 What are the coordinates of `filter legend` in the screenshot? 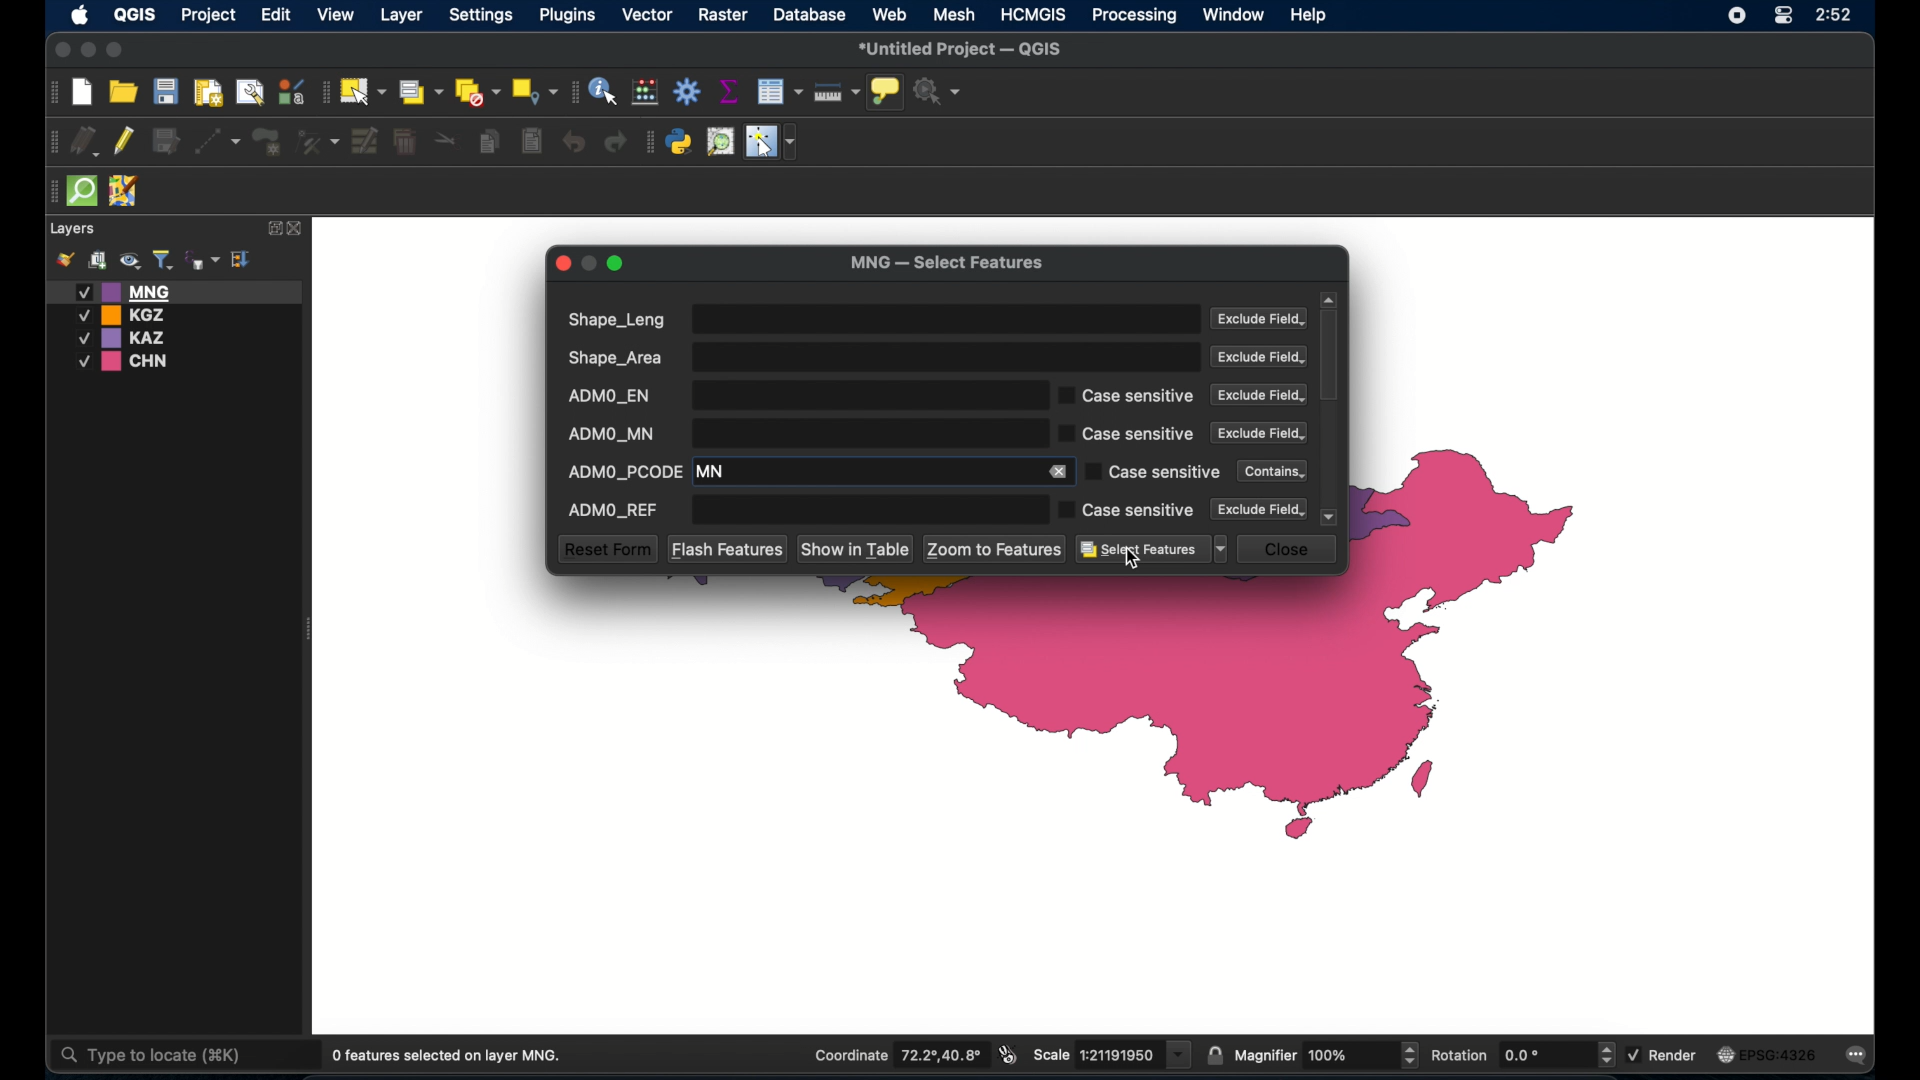 It's located at (162, 260).